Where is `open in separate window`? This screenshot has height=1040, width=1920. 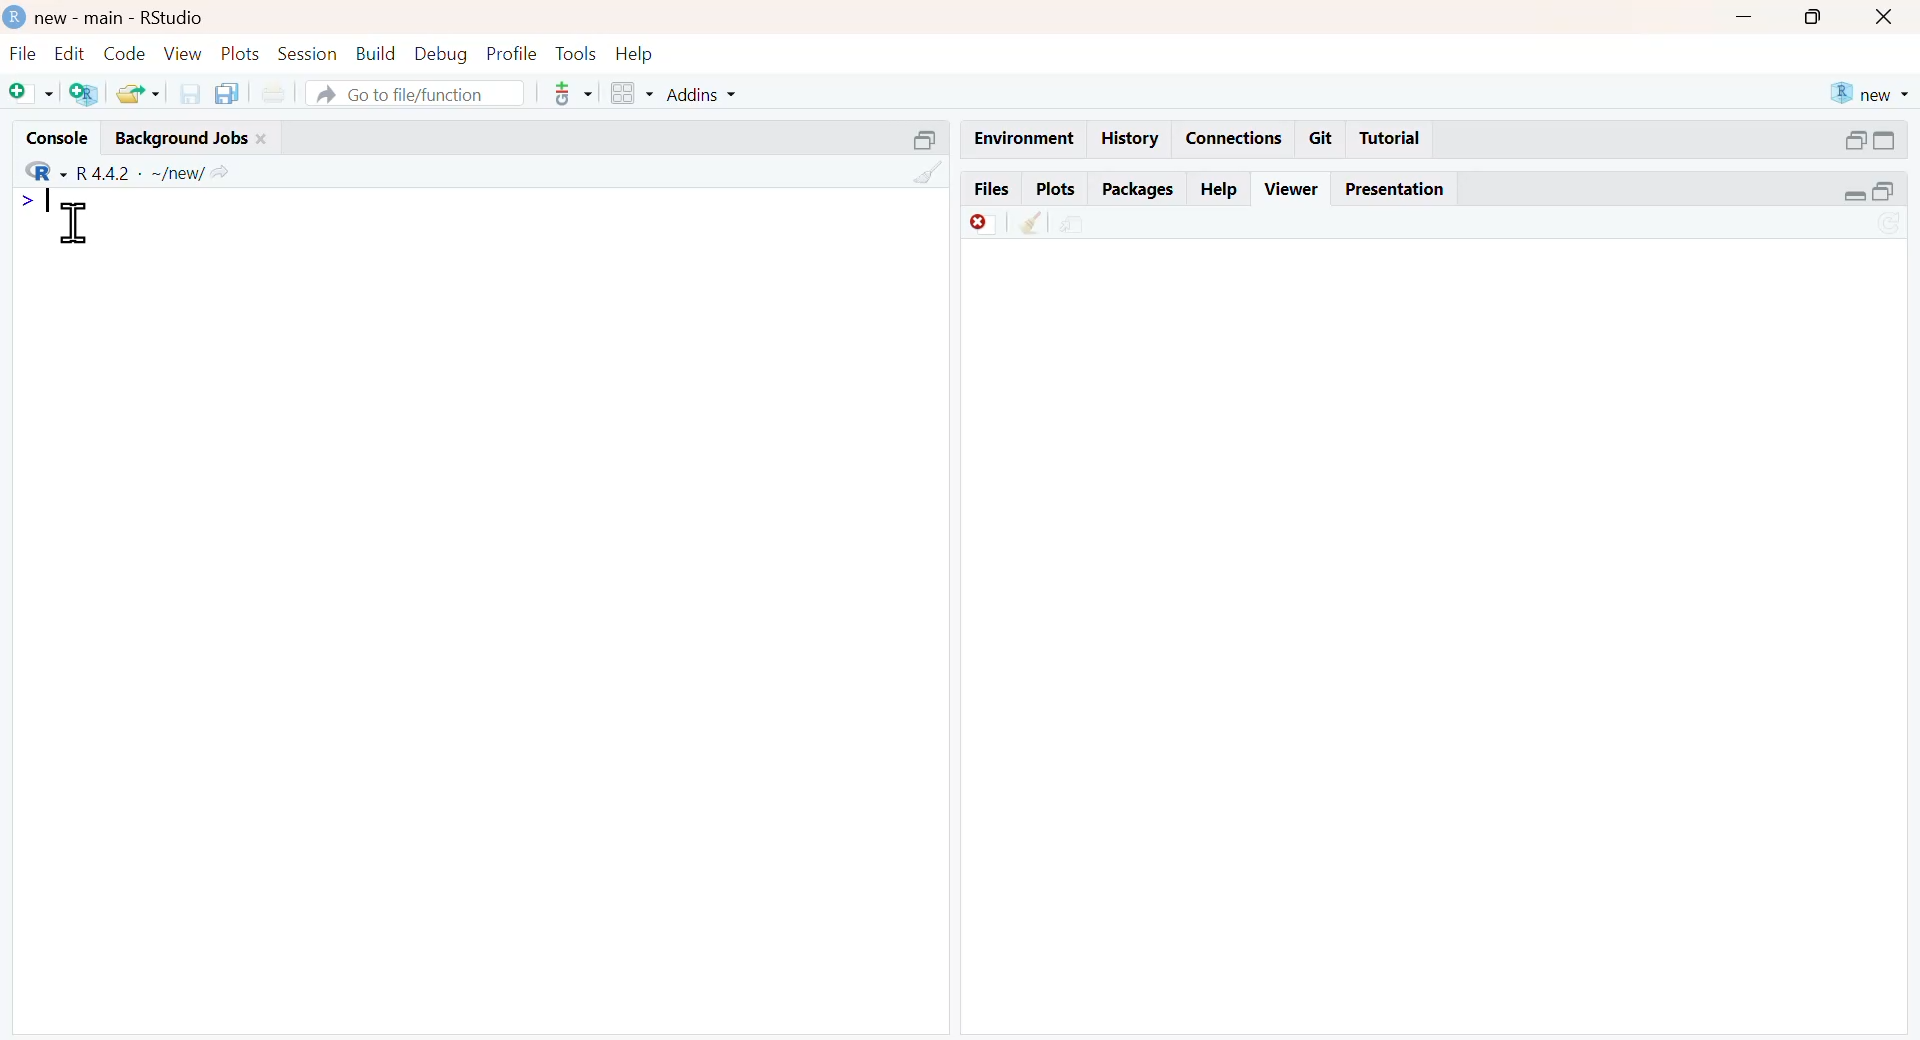 open in separate window is located at coordinates (1883, 192).